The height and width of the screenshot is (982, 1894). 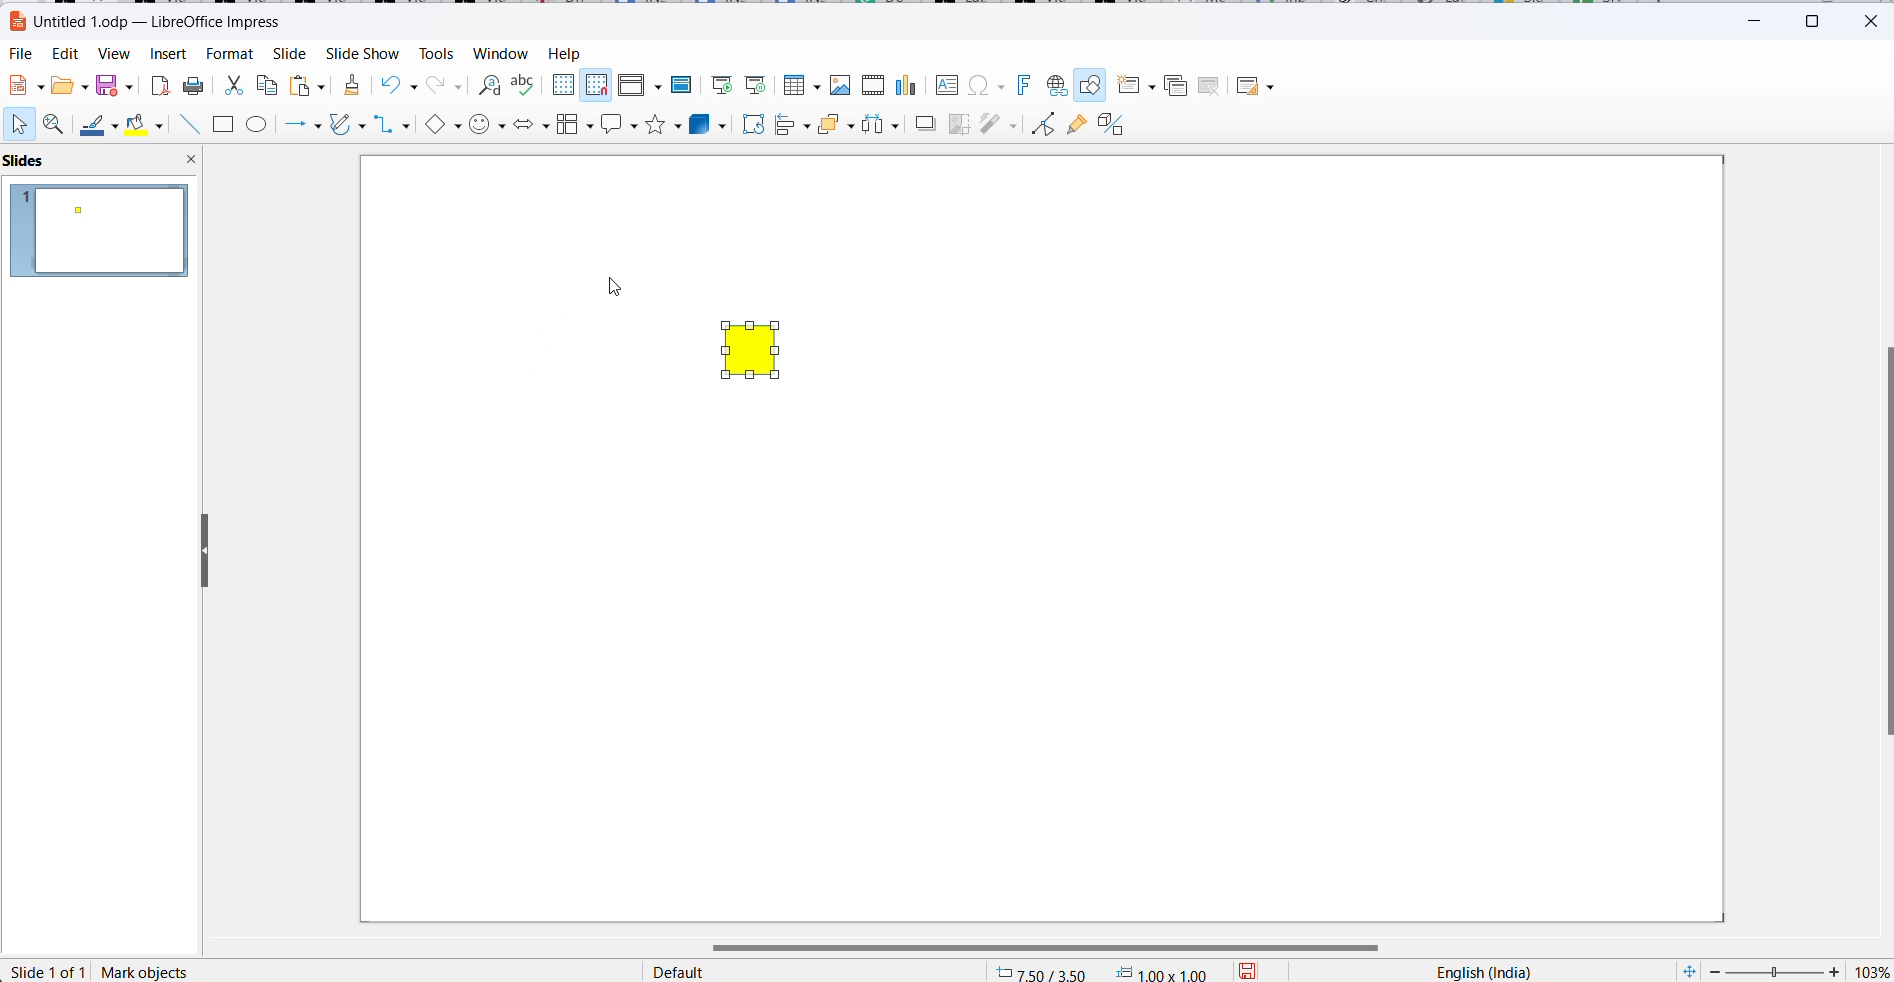 I want to click on Insert charts, so click(x=910, y=86).